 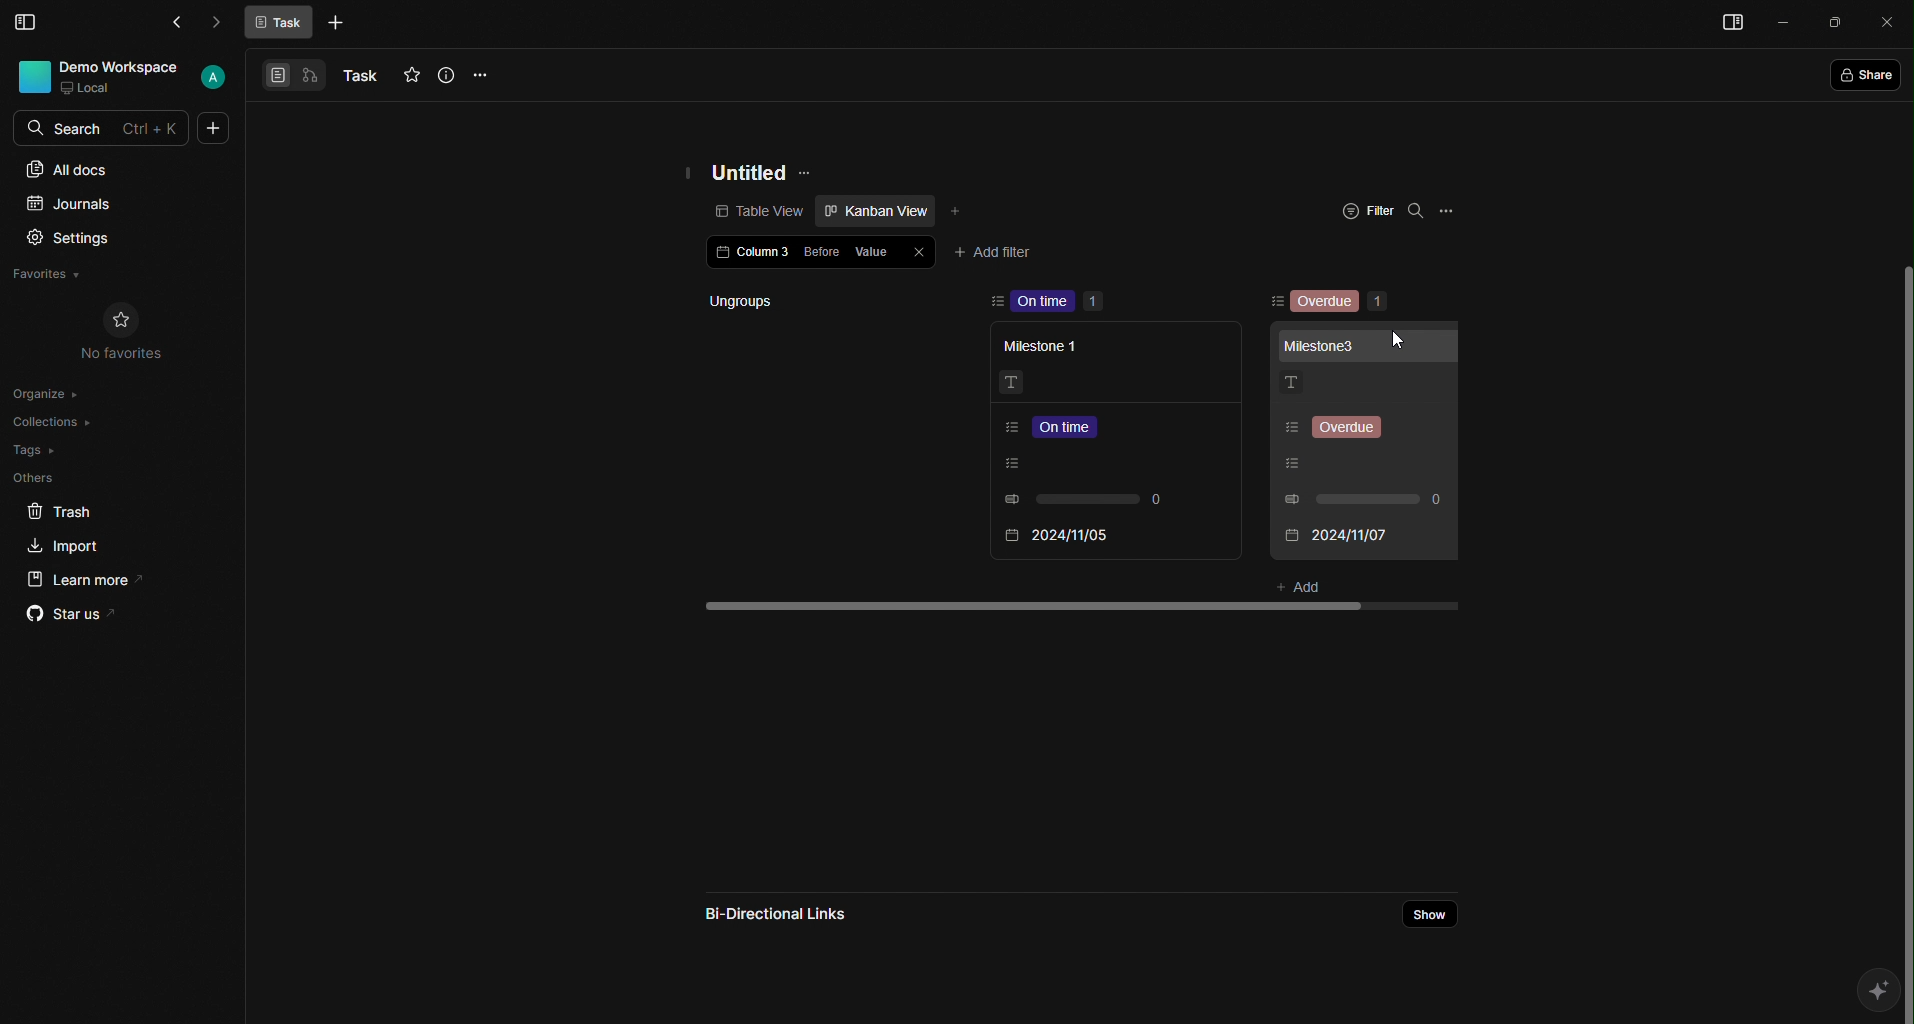 What do you see at coordinates (1057, 536) in the screenshot?
I see `2024/11/07` at bounding box center [1057, 536].